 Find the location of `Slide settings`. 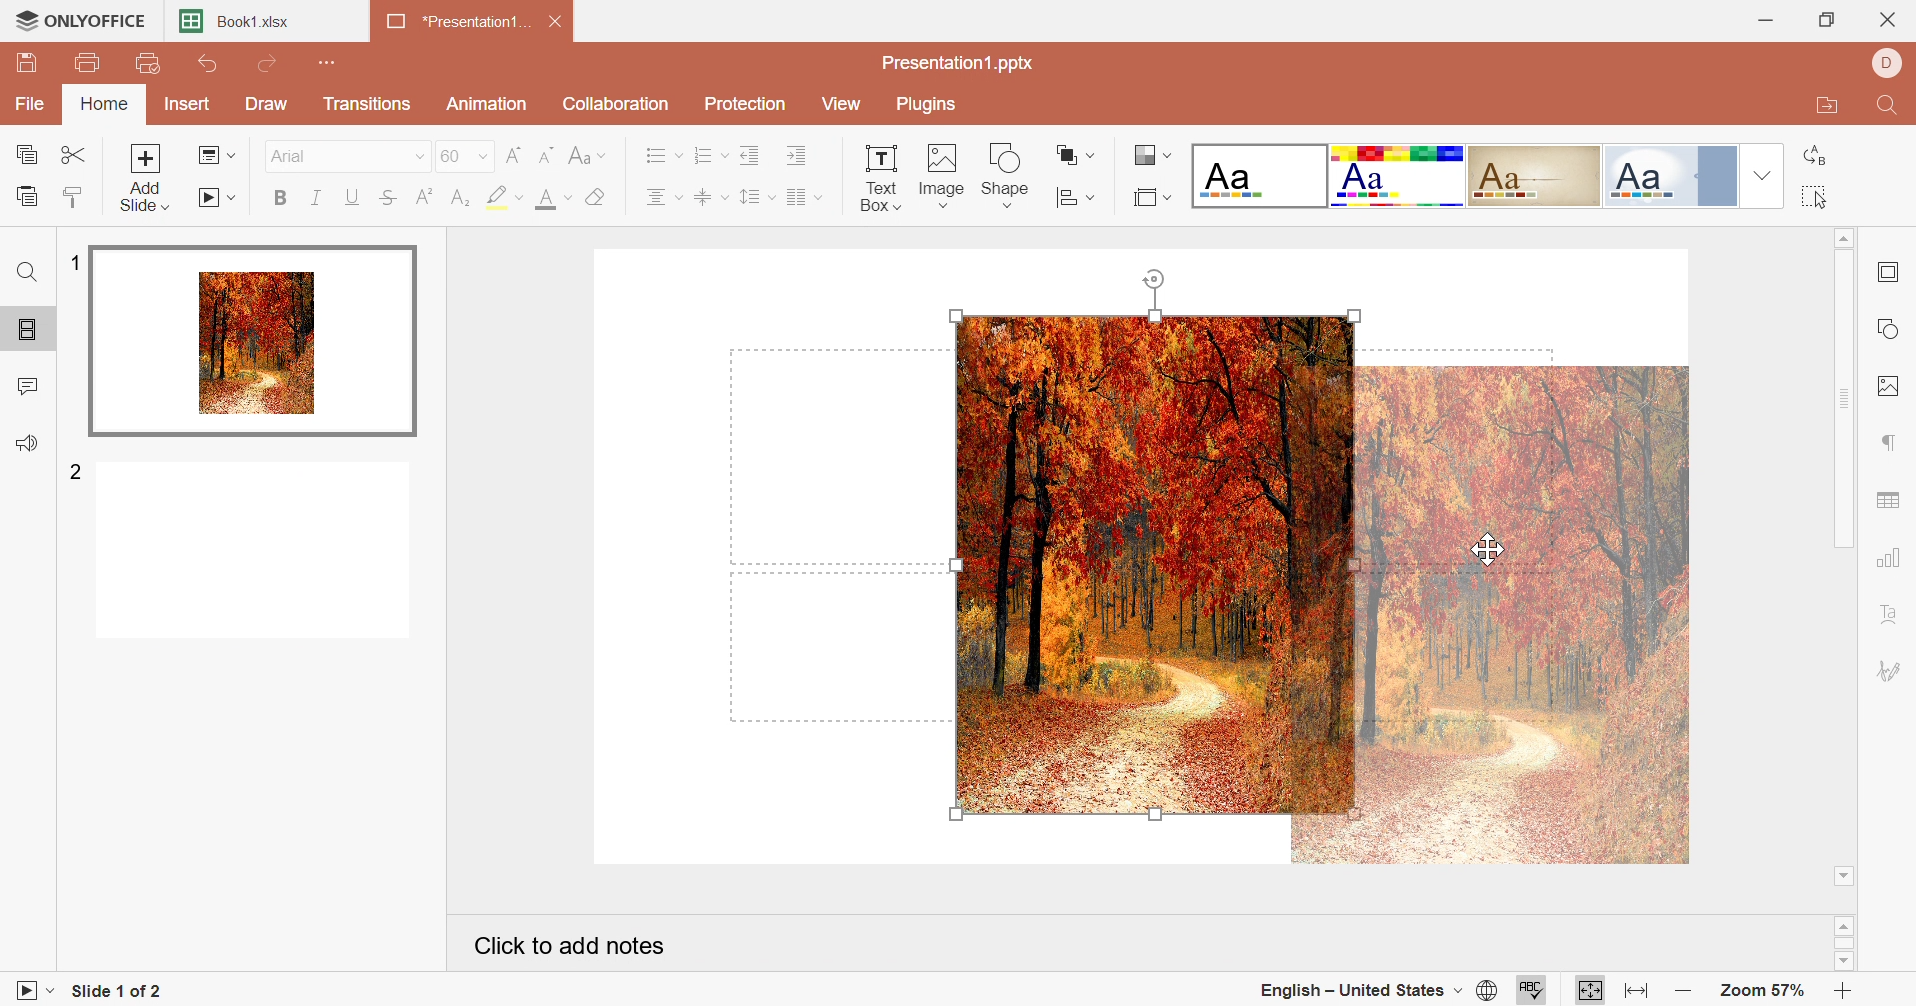

Slide settings is located at coordinates (1887, 271).